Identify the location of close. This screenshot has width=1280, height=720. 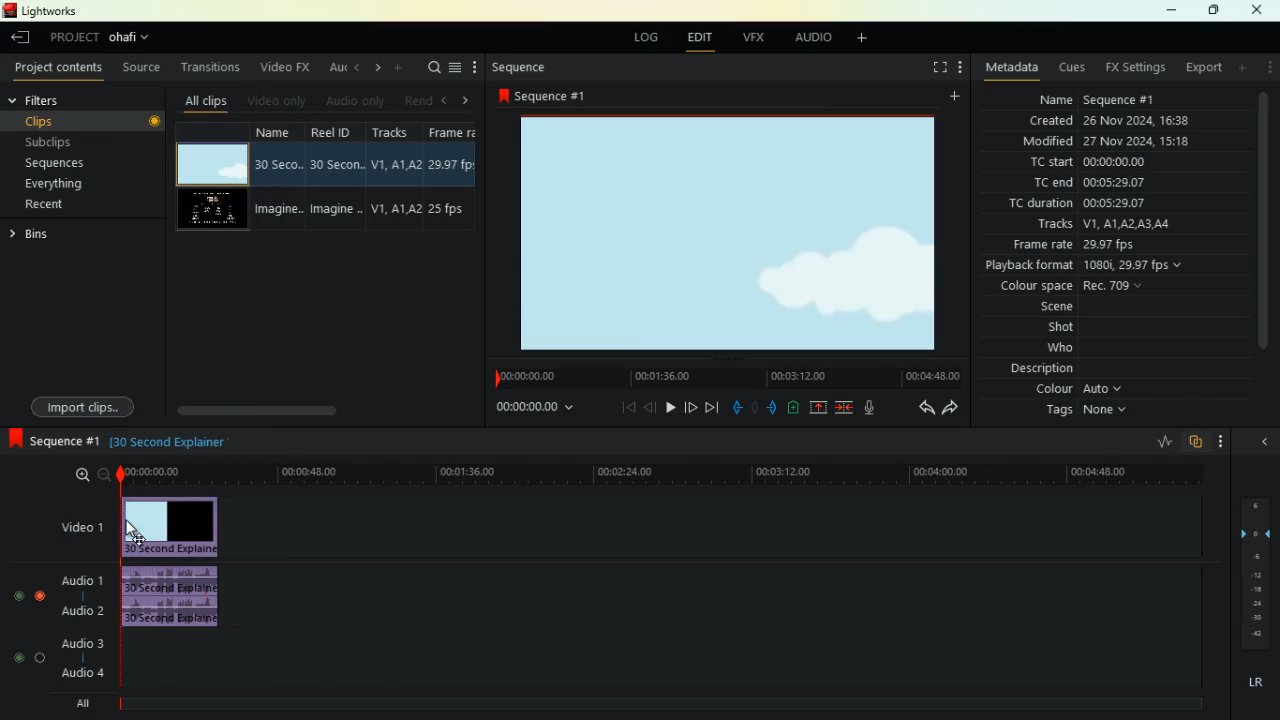
(1265, 440).